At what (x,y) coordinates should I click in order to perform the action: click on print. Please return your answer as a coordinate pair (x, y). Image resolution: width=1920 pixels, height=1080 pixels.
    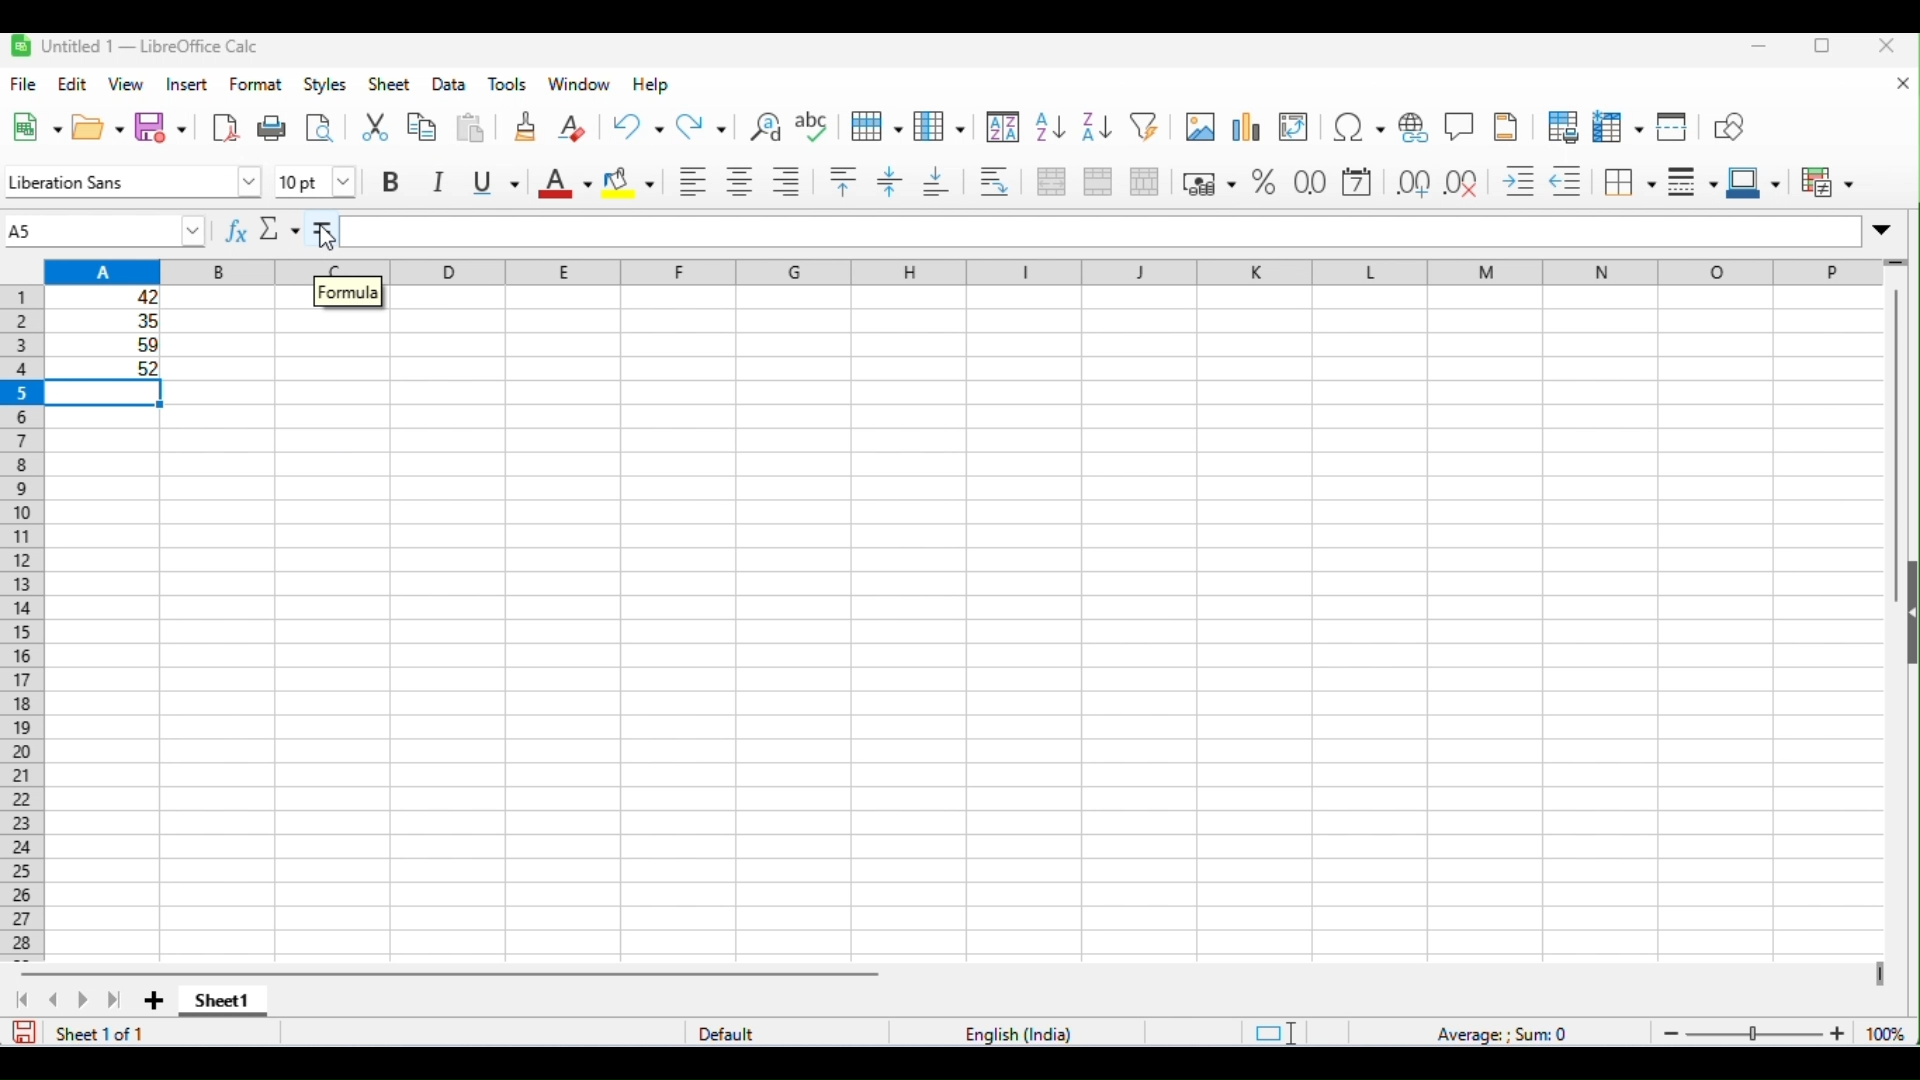
    Looking at the image, I should click on (270, 128).